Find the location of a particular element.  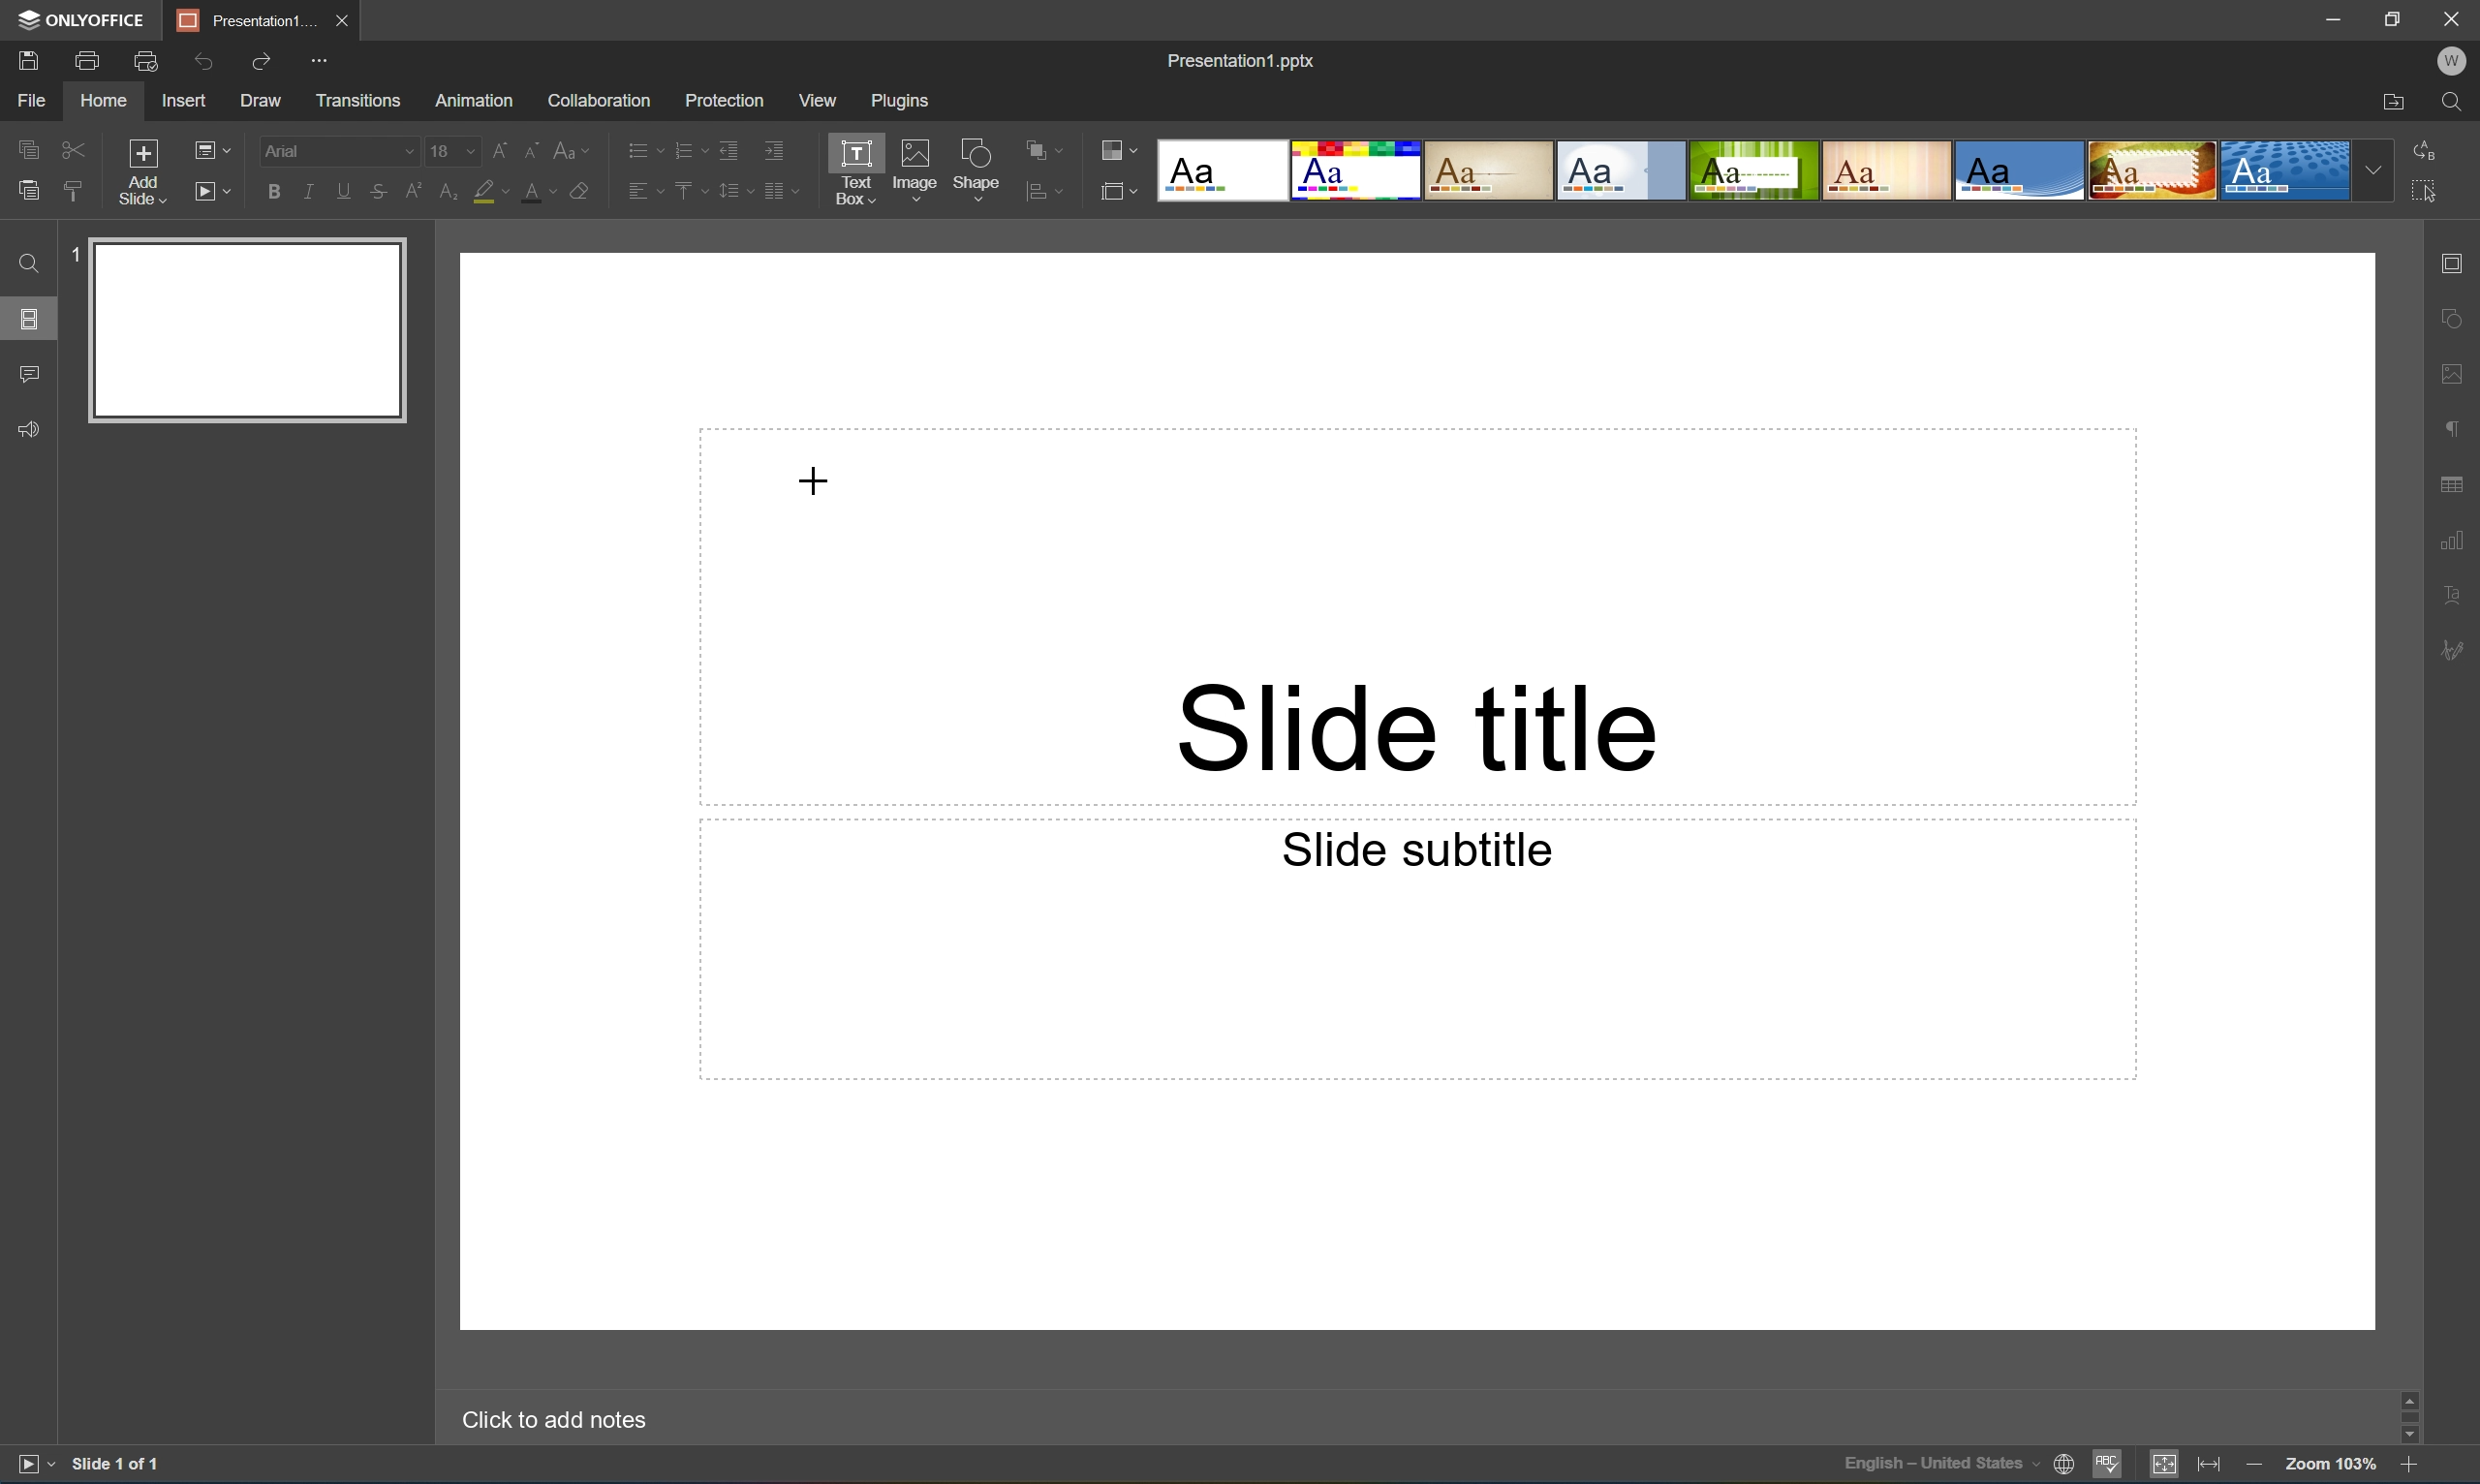

Slide is located at coordinates (251, 331).